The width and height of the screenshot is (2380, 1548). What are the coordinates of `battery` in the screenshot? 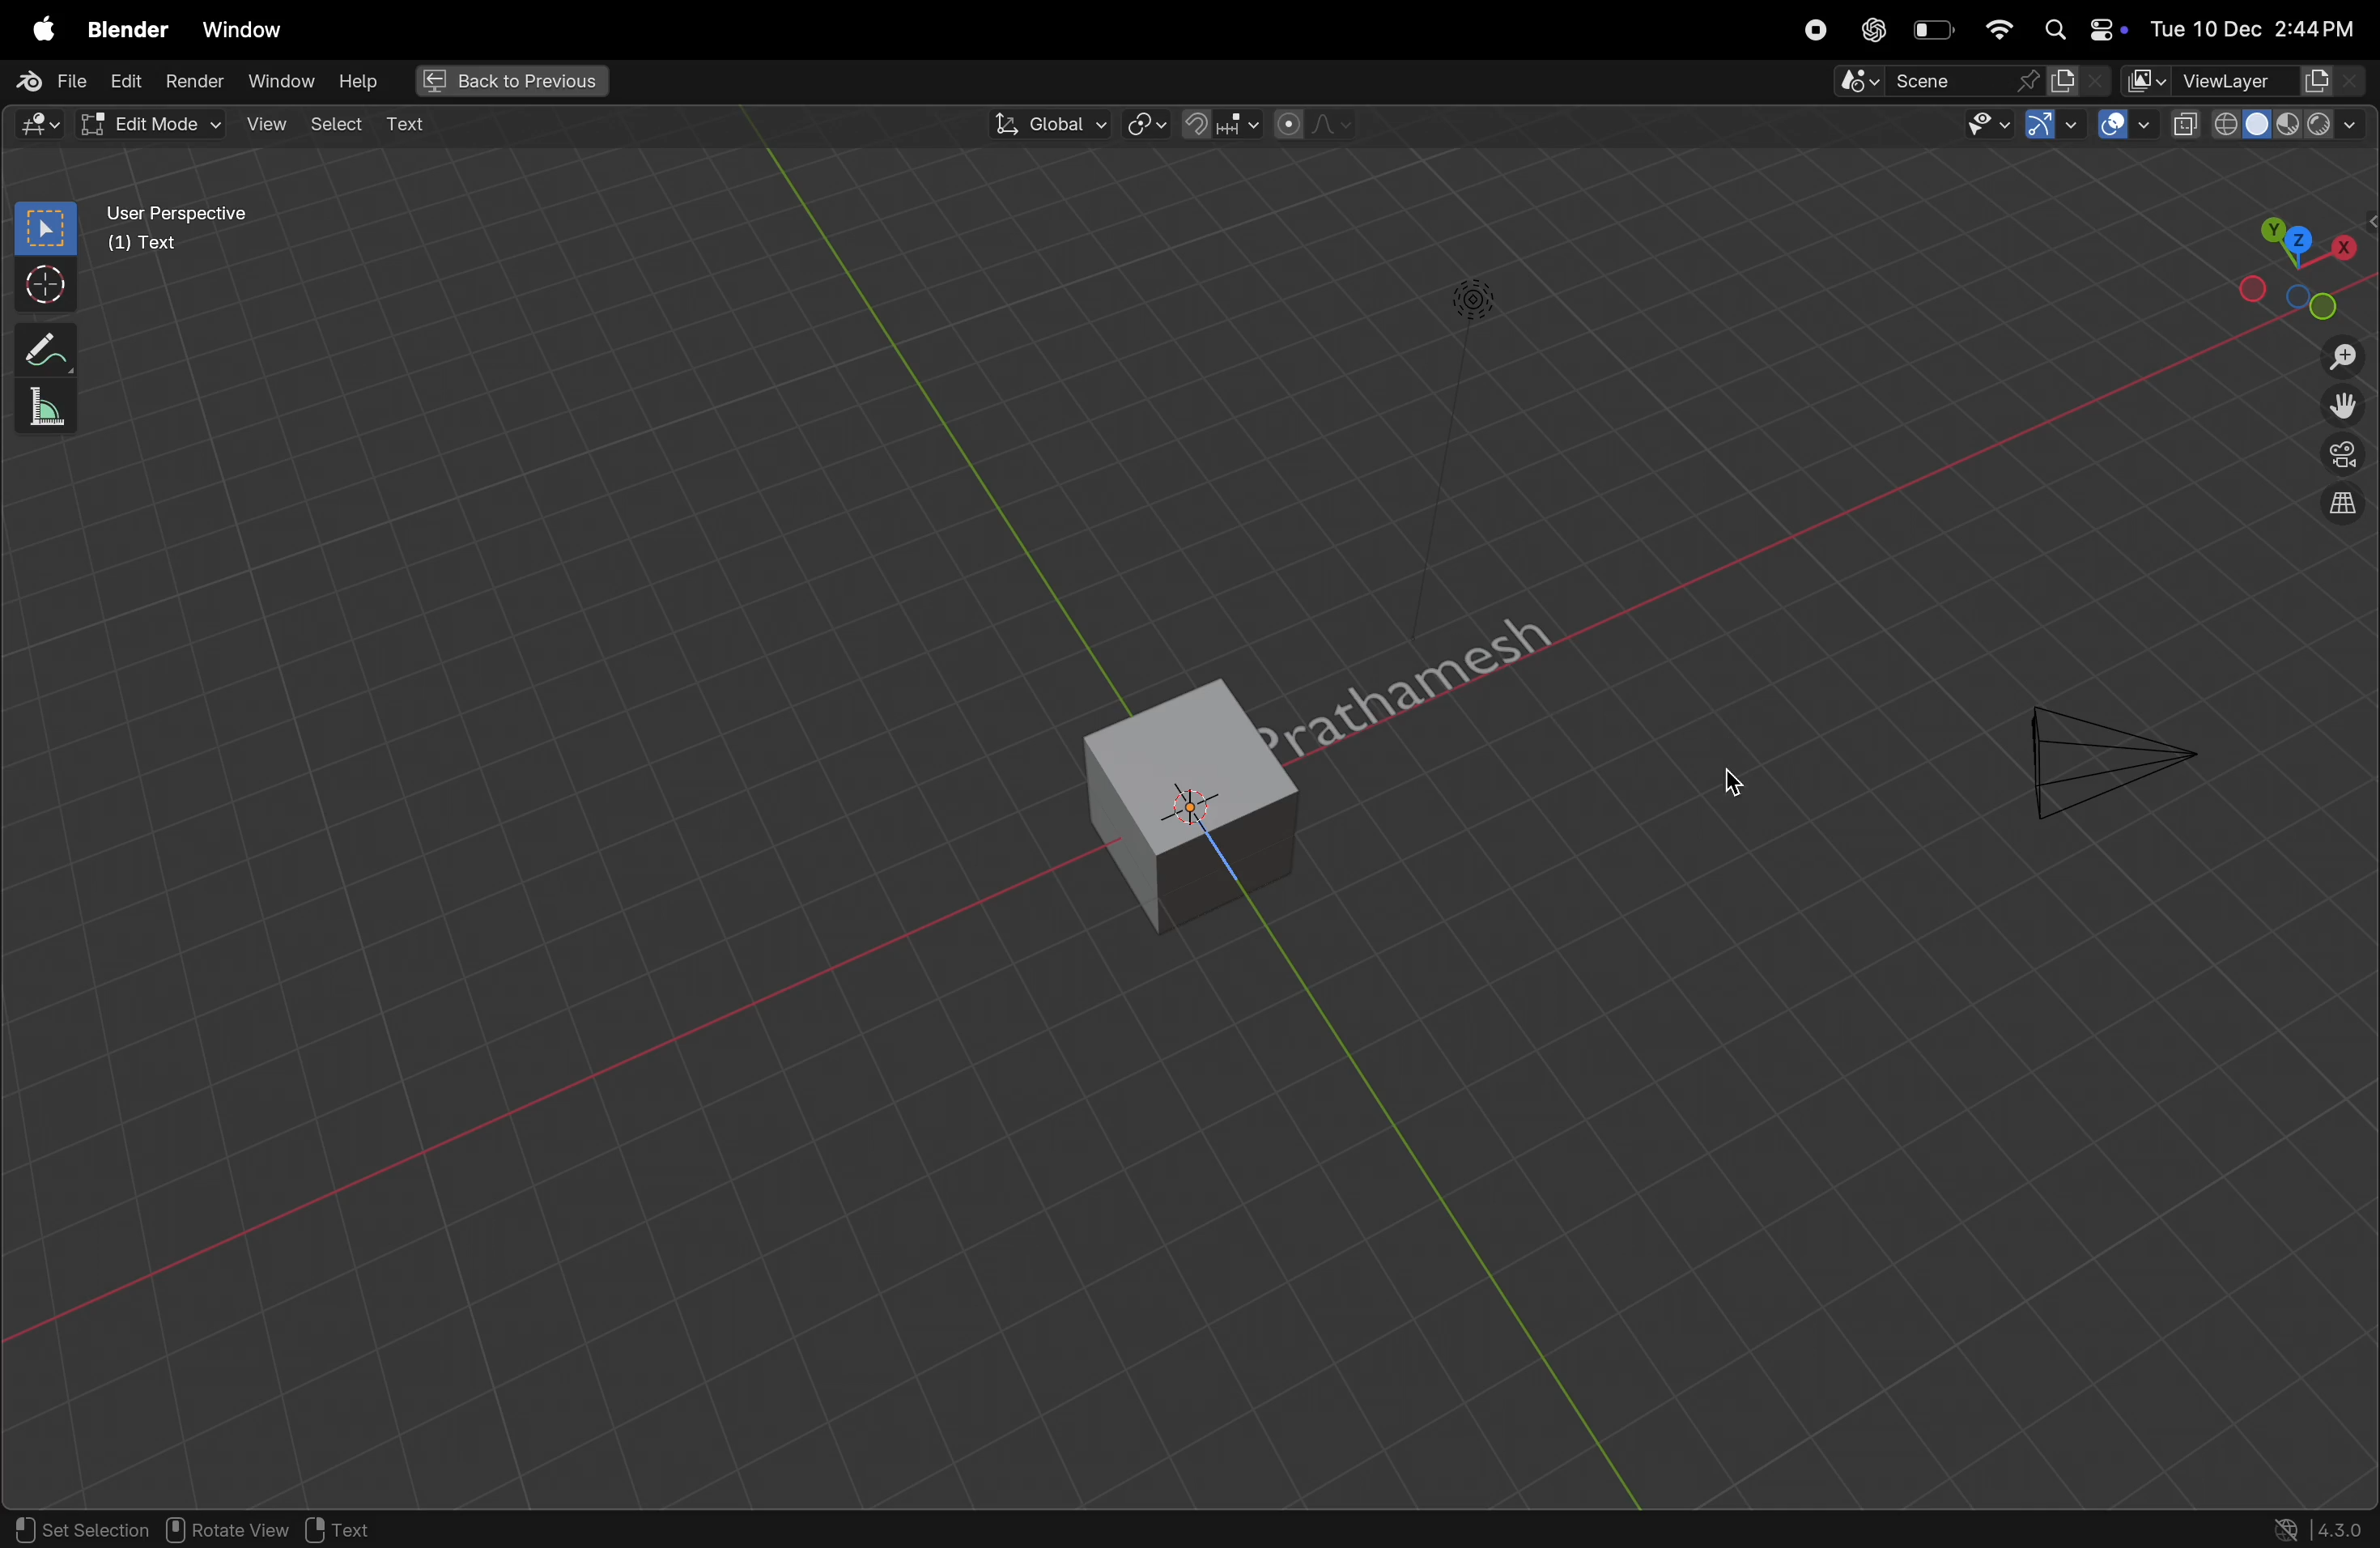 It's located at (1934, 30).